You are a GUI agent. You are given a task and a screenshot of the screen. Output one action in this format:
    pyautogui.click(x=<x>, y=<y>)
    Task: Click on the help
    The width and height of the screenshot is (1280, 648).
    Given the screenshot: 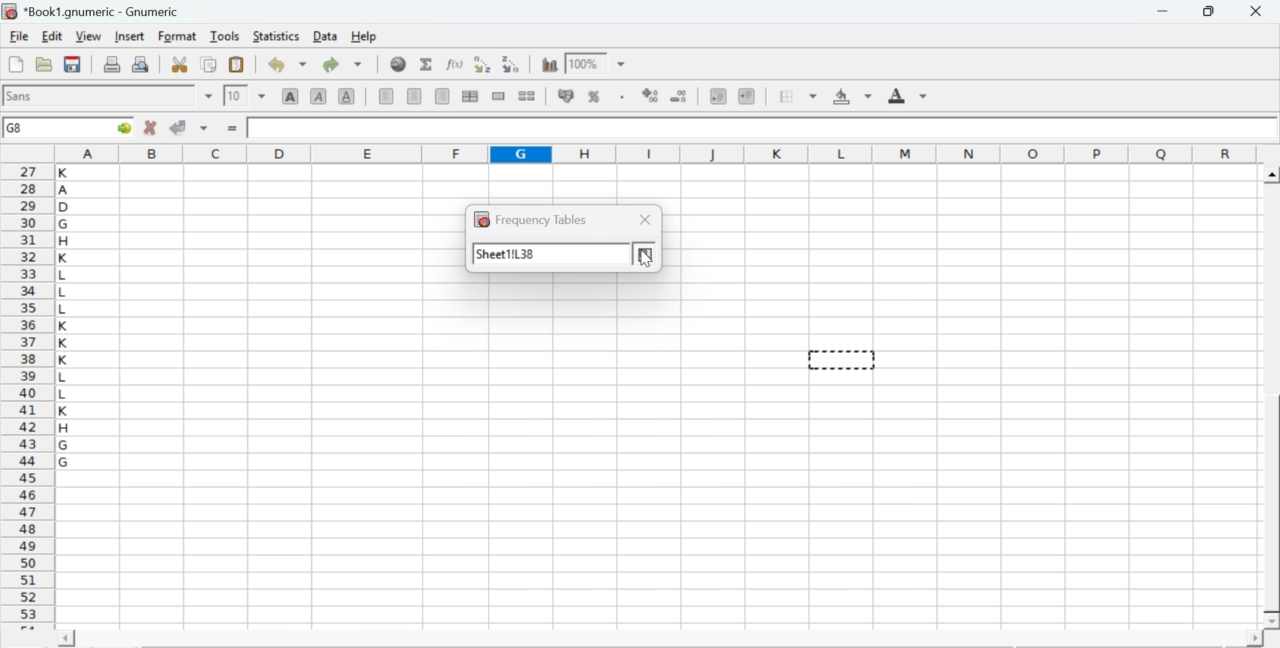 What is the action you would take?
    pyautogui.click(x=366, y=37)
    